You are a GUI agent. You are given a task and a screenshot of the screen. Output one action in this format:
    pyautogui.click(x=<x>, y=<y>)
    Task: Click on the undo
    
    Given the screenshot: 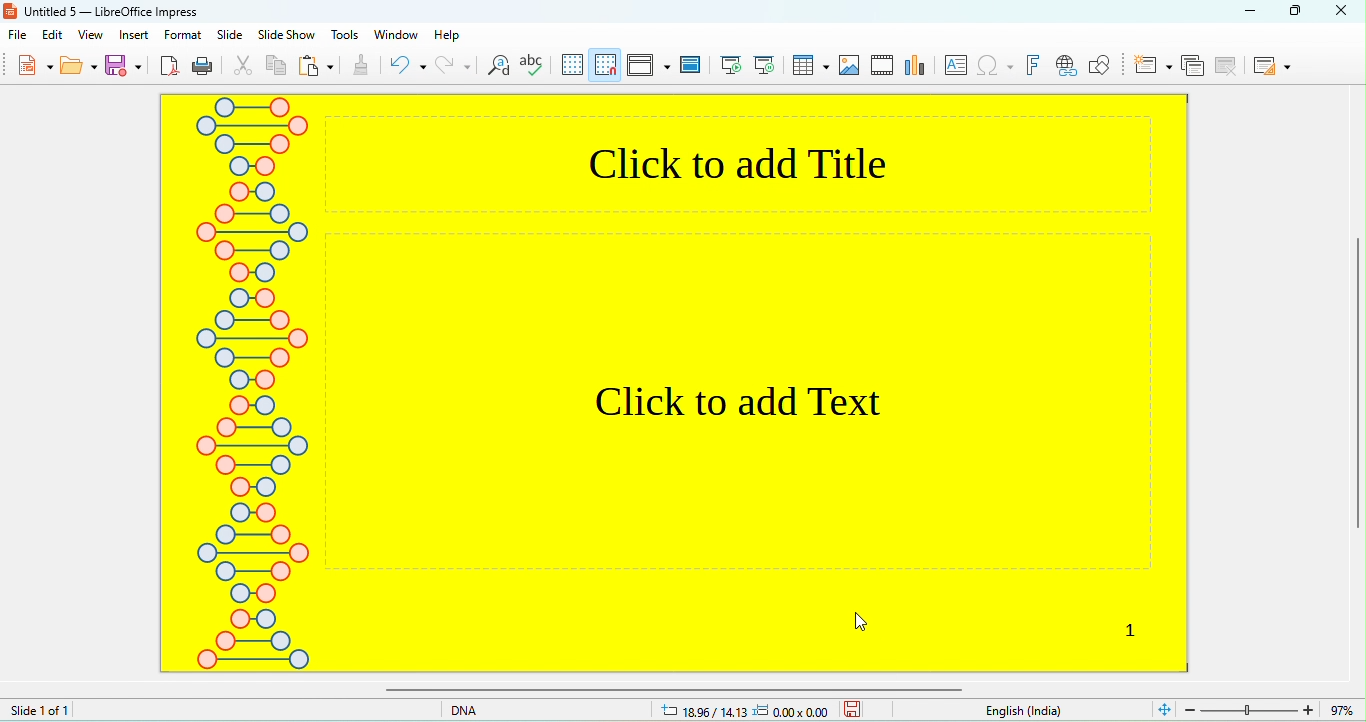 What is the action you would take?
    pyautogui.click(x=408, y=65)
    